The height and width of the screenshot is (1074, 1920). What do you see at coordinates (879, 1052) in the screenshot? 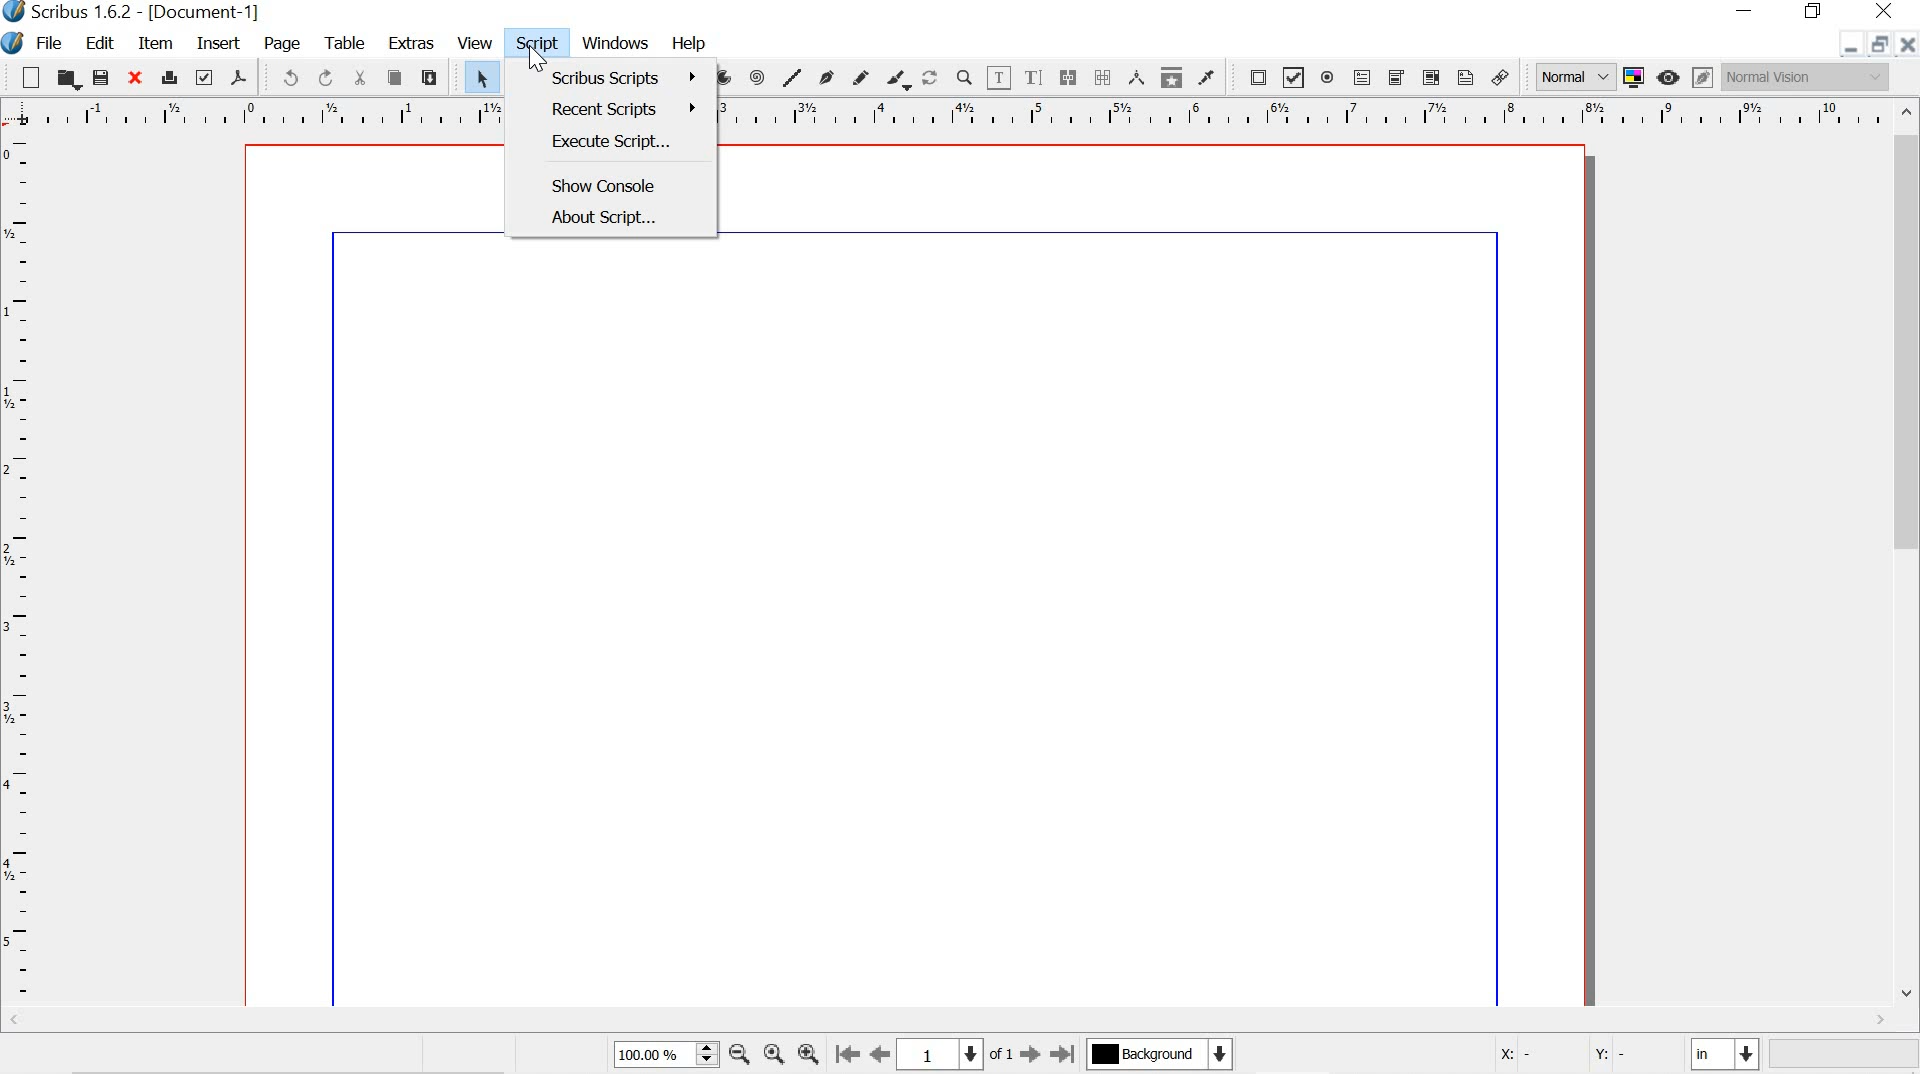
I see `Previous page` at bounding box center [879, 1052].